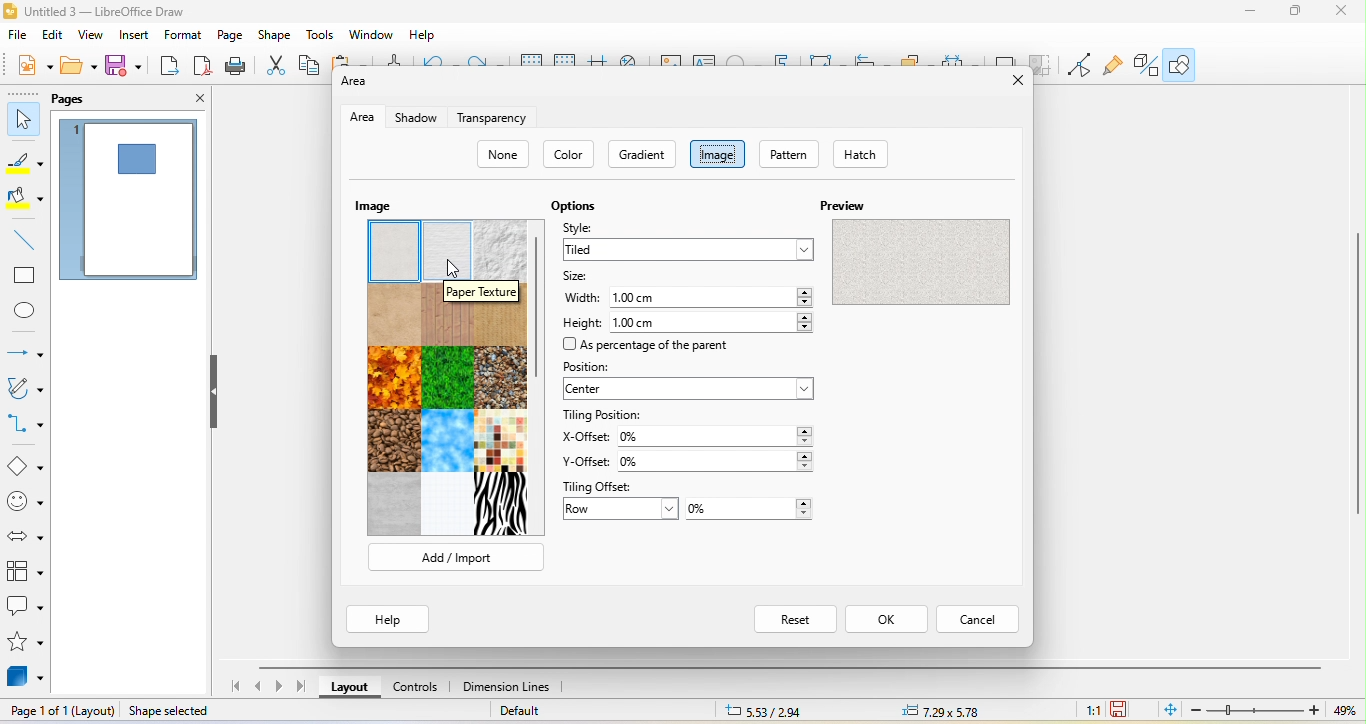 This screenshot has width=1366, height=724. What do you see at coordinates (26, 424) in the screenshot?
I see `connectors` at bounding box center [26, 424].